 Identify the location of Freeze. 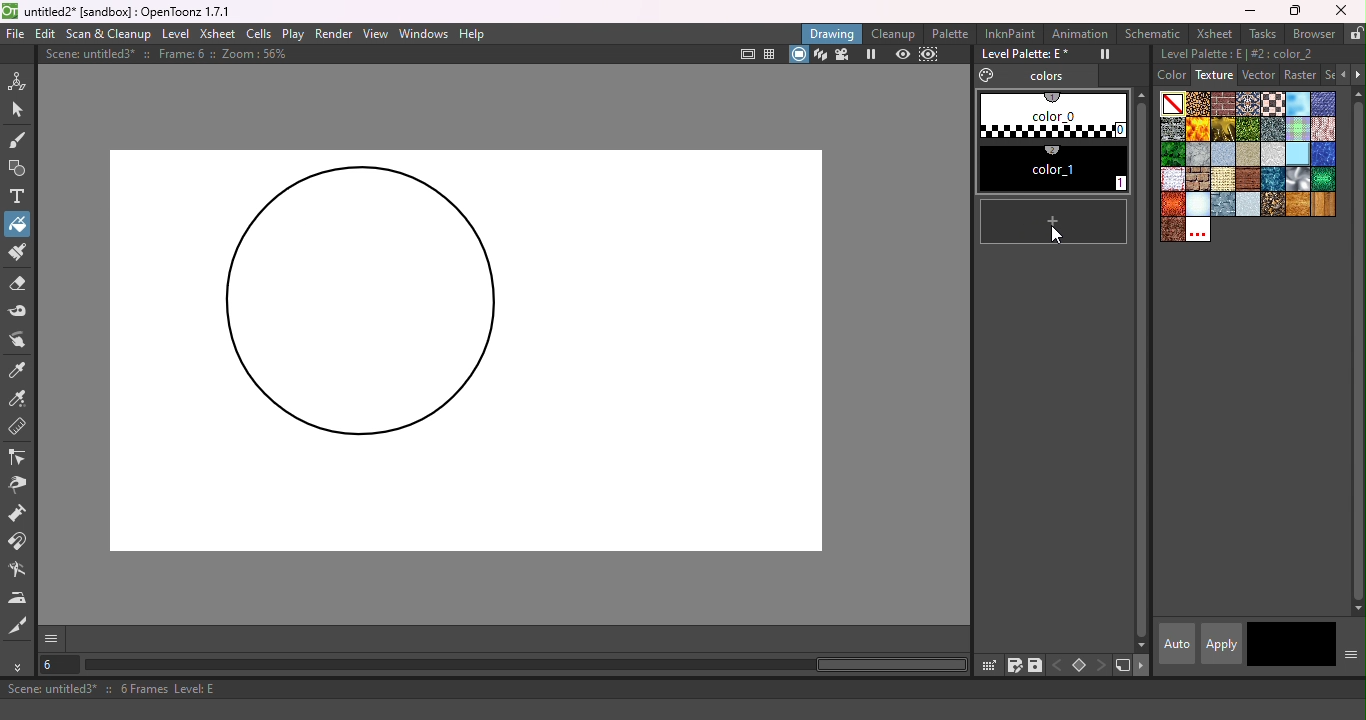
(872, 54).